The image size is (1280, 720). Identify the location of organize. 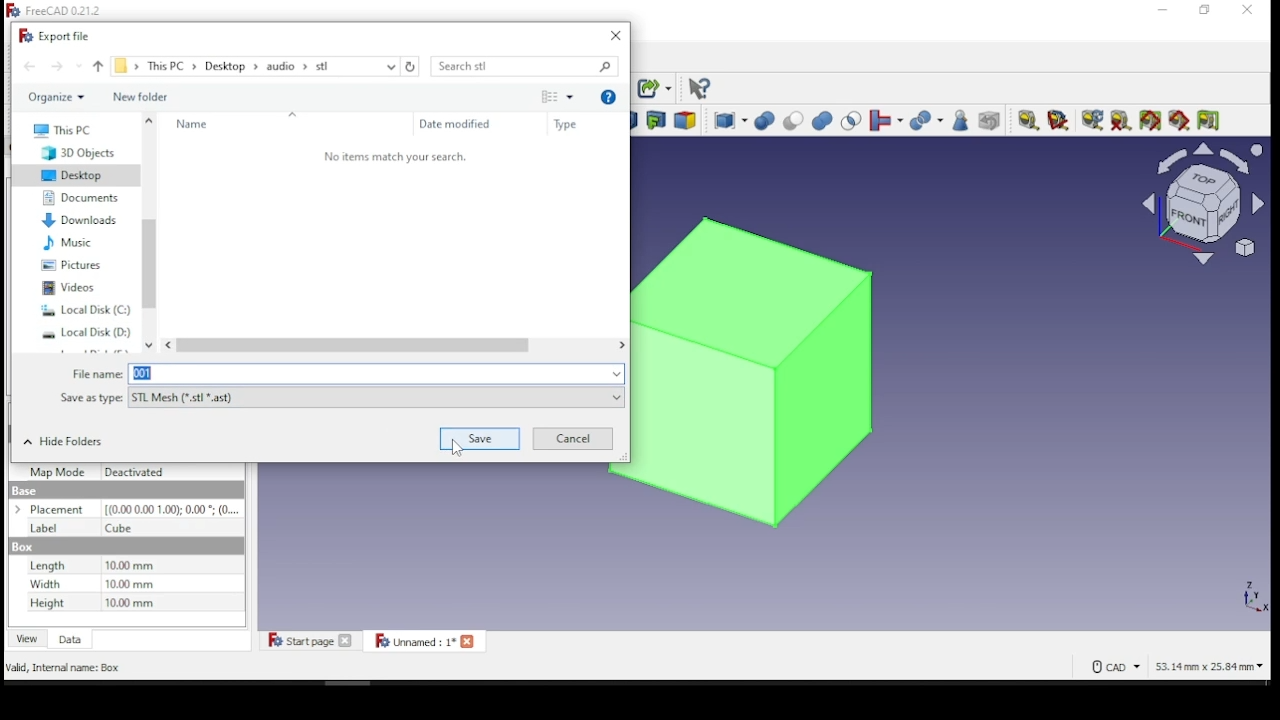
(57, 98).